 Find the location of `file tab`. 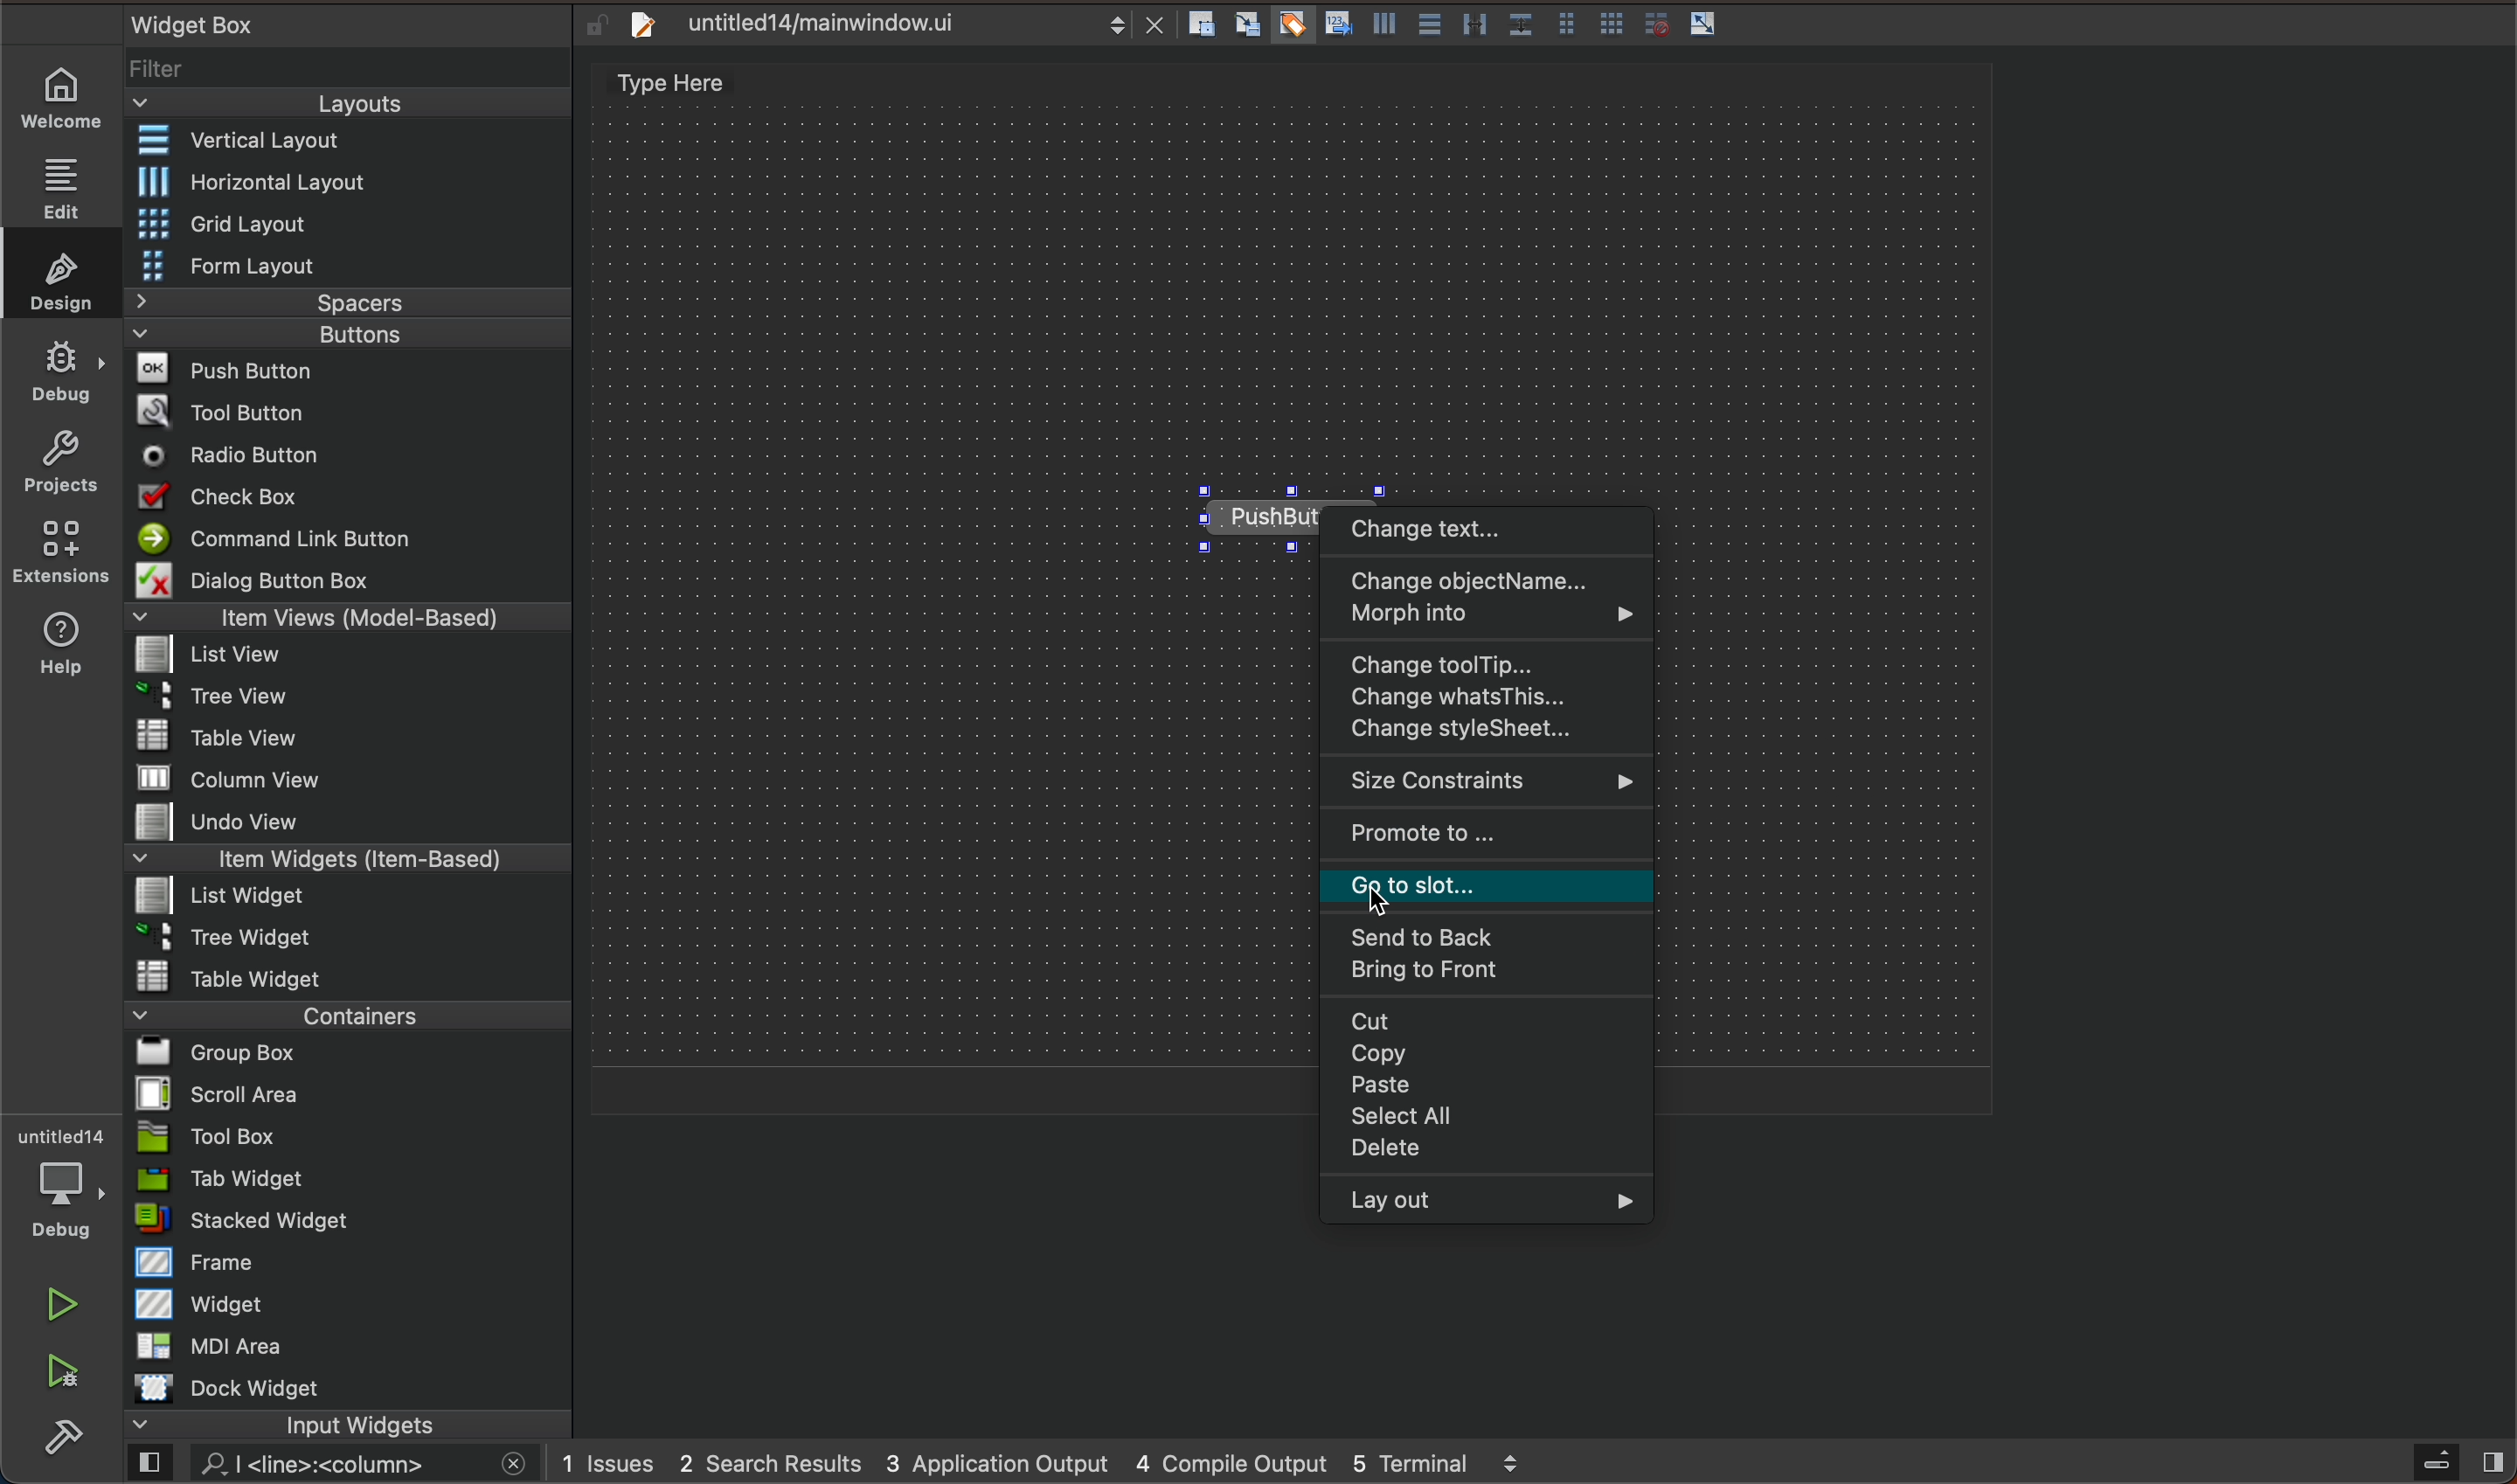

file tab is located at coordinates (889, 28).